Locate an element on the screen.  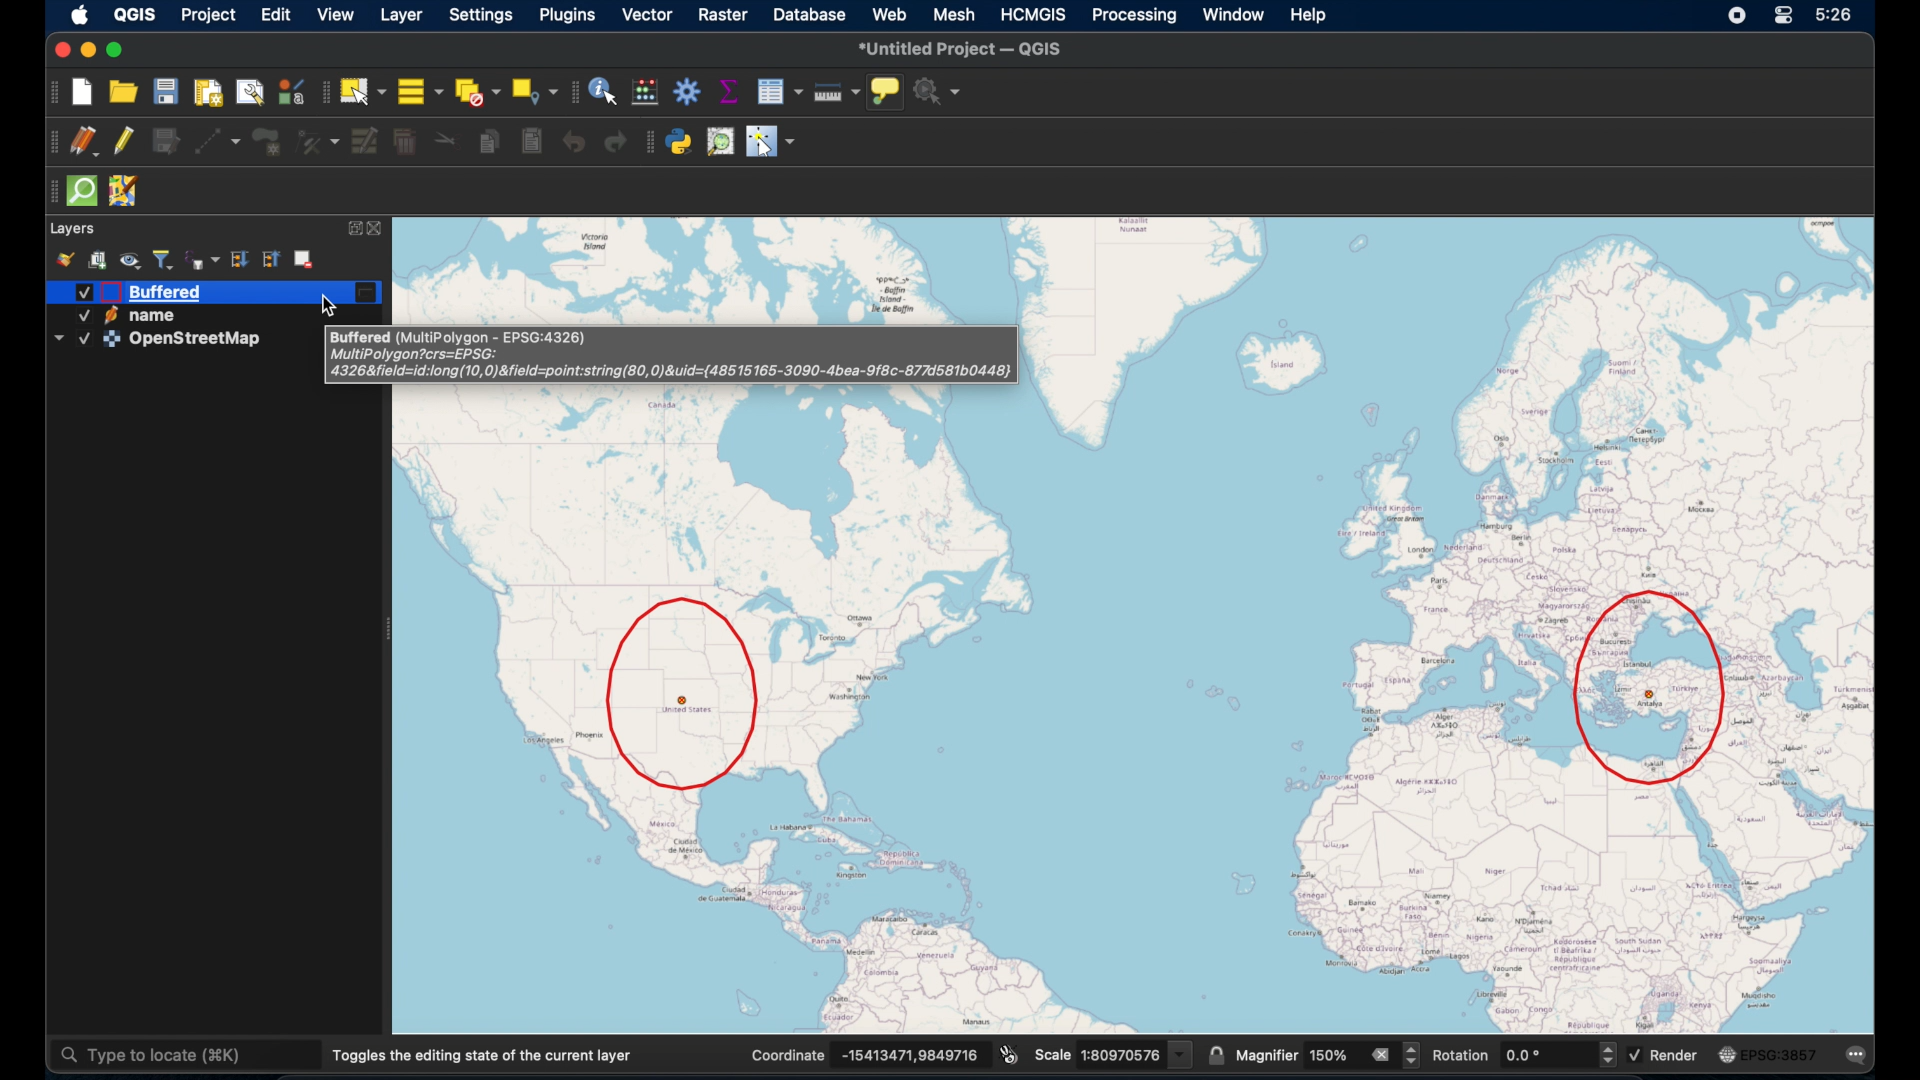
delete selected is located at coordinates (404, 142).